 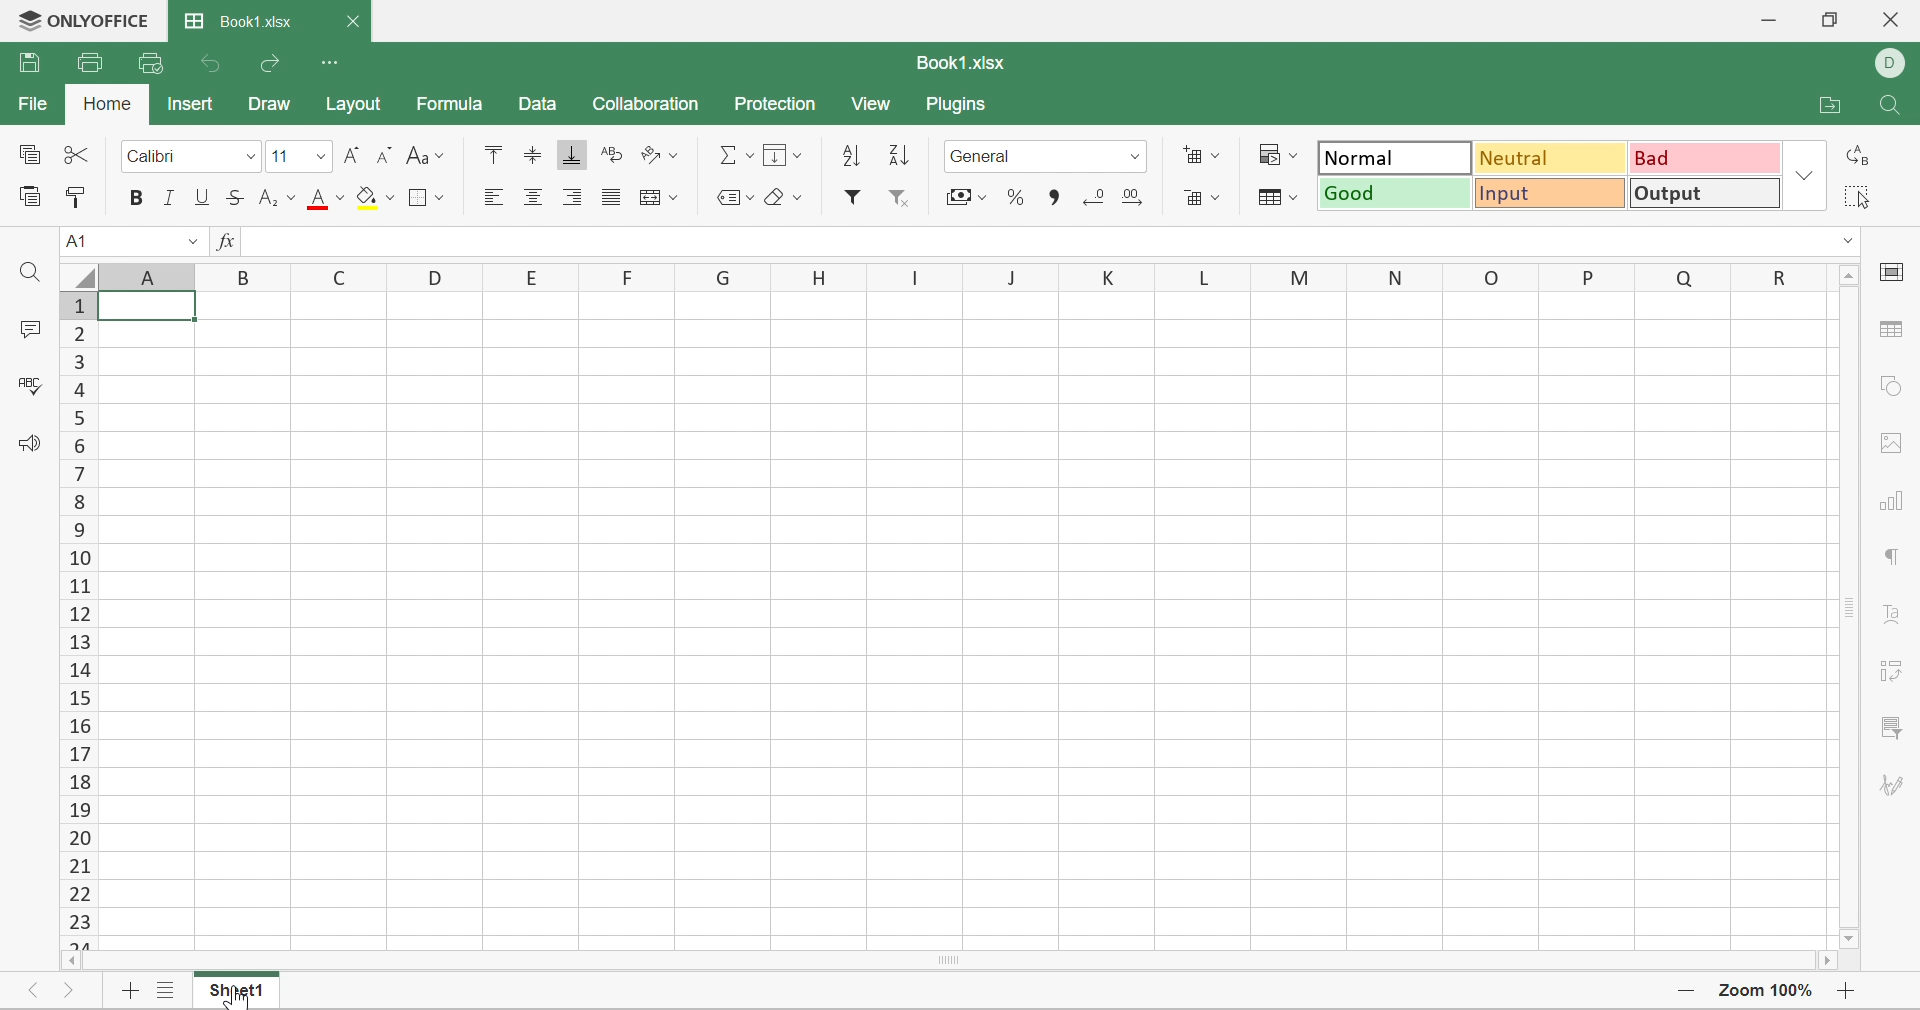 What do you see at coordinates (354, 157) in the screenshot?
I see `Increase font size` at bounding box center [354, 157].